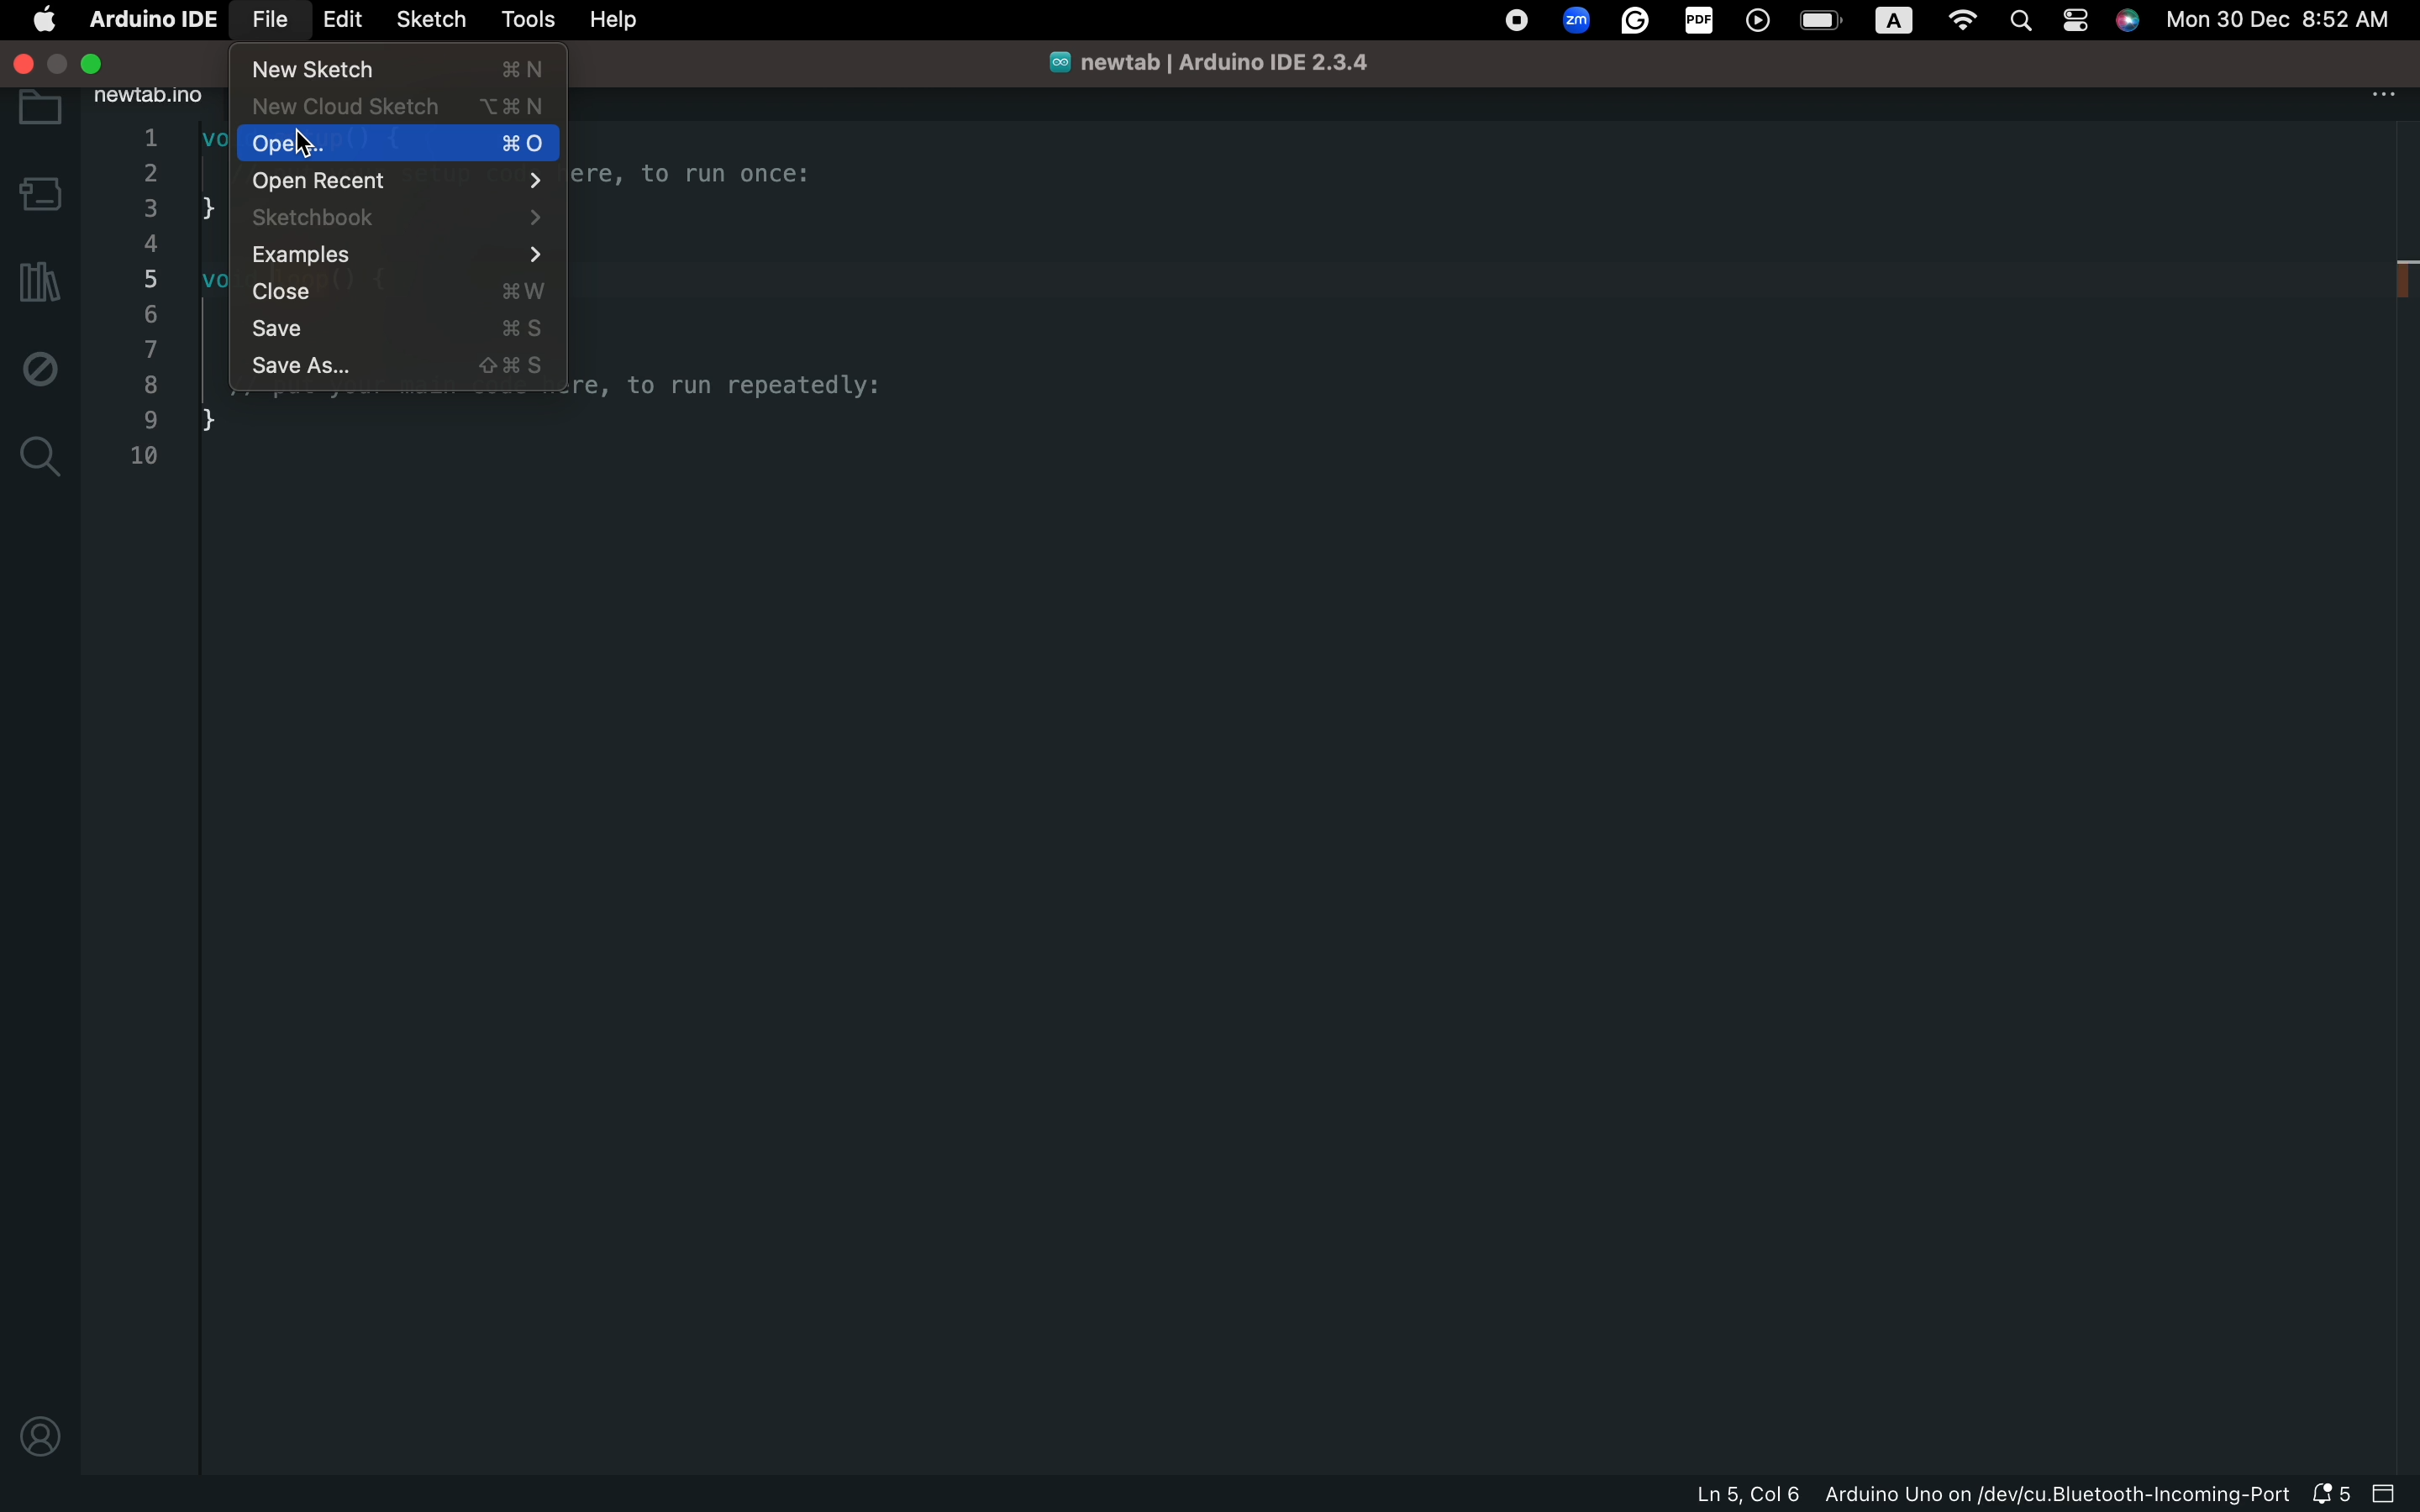 The width and height of the screenshot is (2420, 1512). What do you see at coordinates (400, 329) in the screenshot?
I see `save` at bounding box center [400, 329].